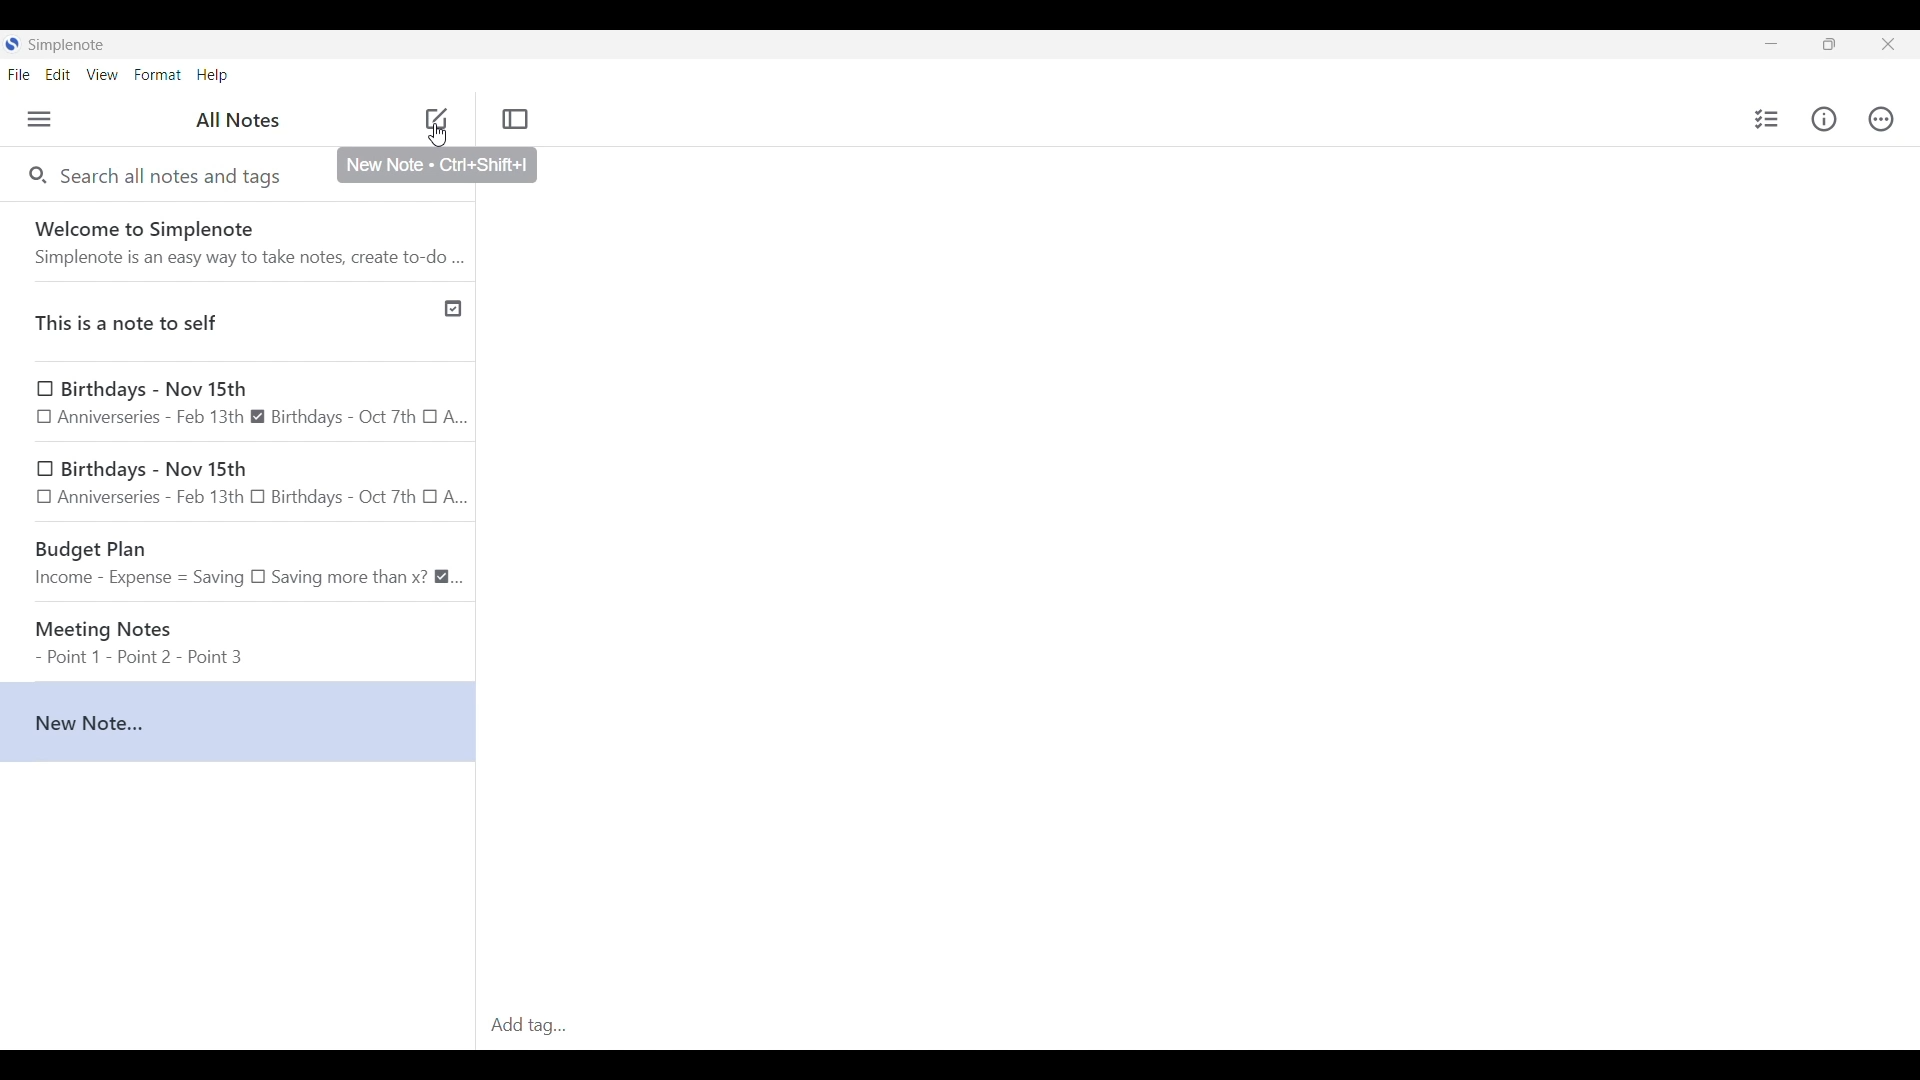  What do you see at coordinates (237, 722) in the screenshot?
I see `Current note highlighted` at bounding box center [237, 722].